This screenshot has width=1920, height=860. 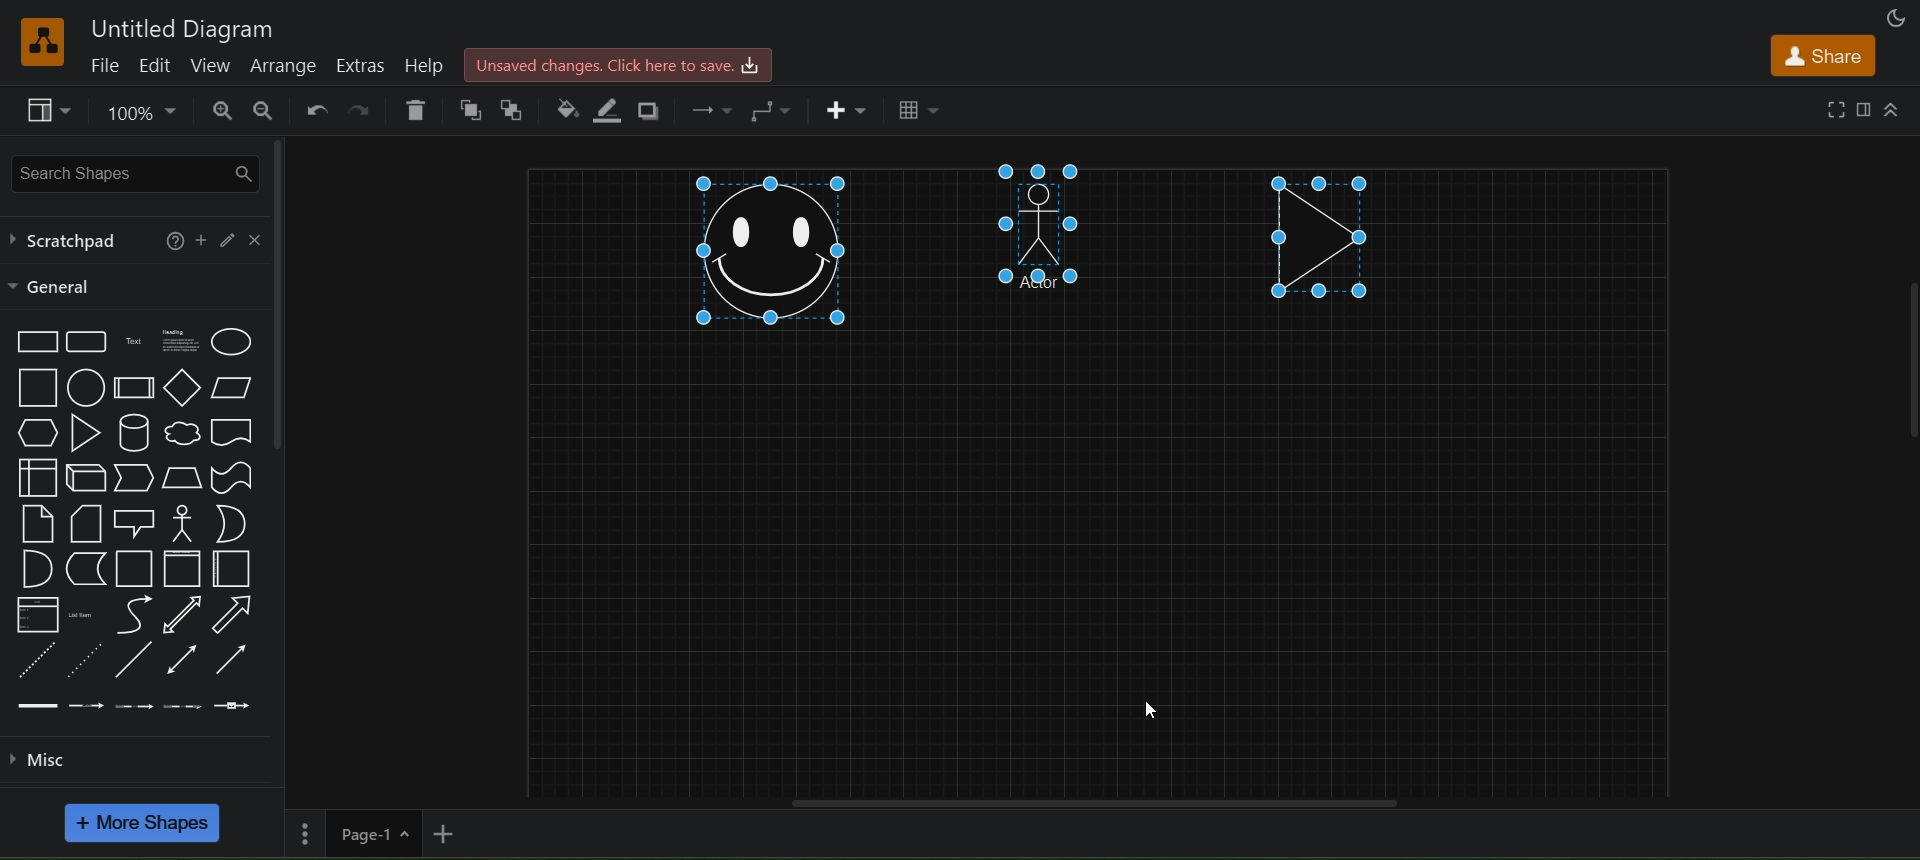 I want to click on arrange, so click(x=283, y=64).